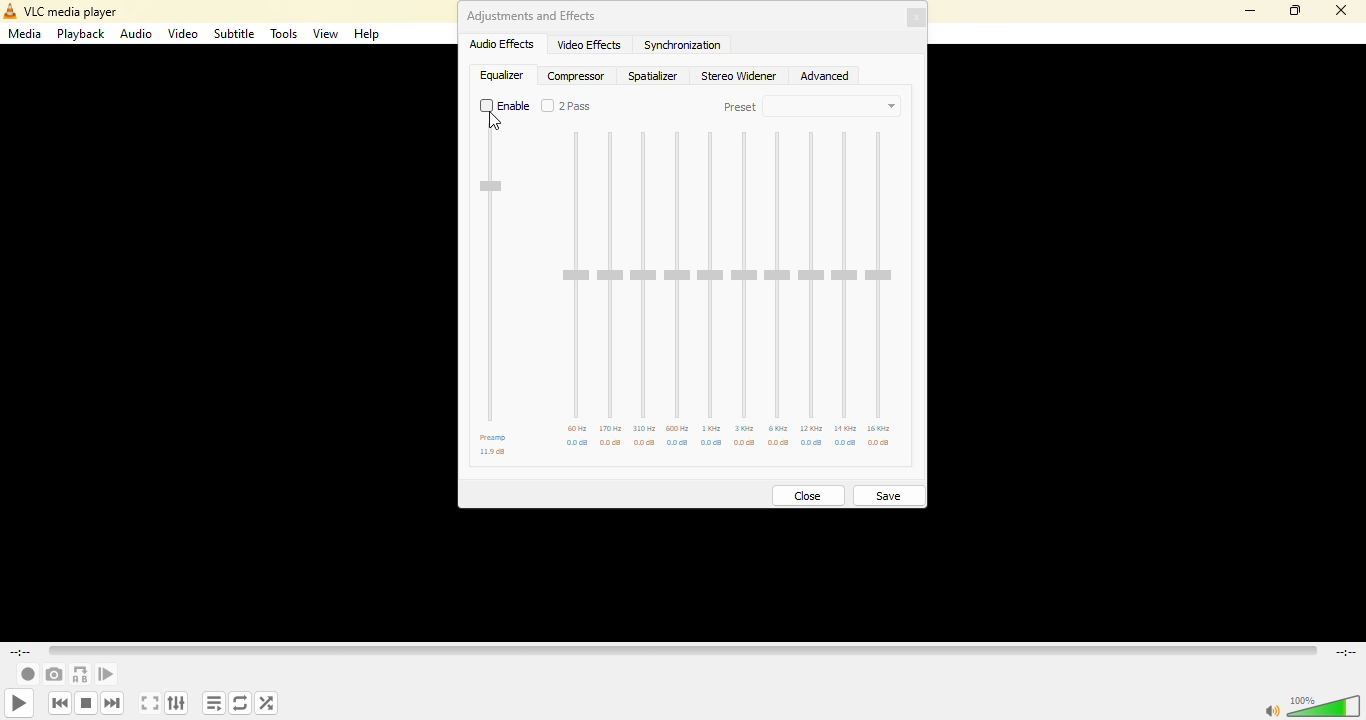 This screenshot has width=1366, height=720. Describe the element at coordinates (711, 275) in the screenshot. I see `adjustor` at that location.